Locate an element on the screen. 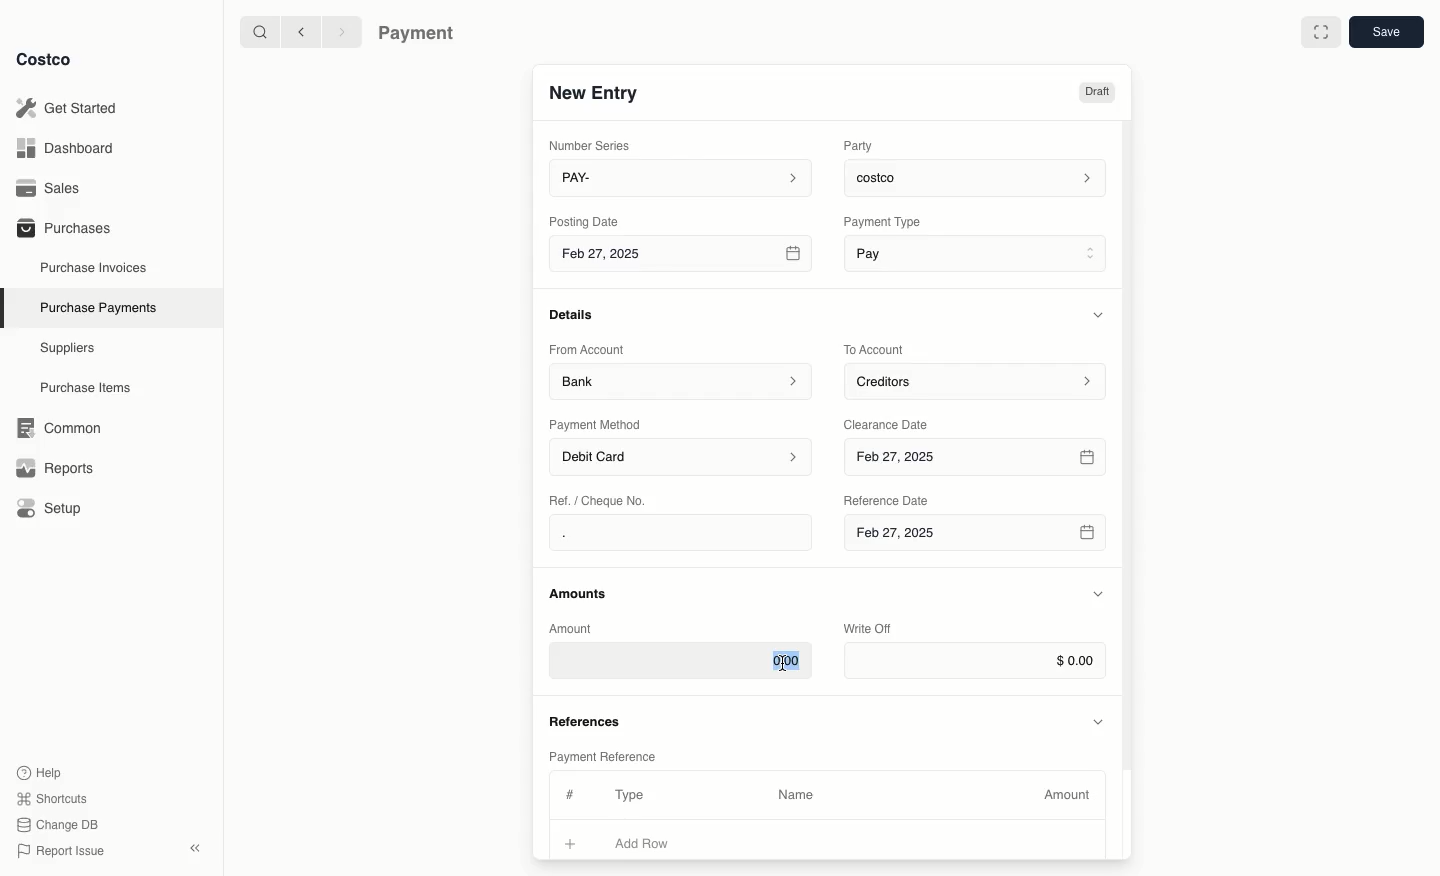 This screenshot has width=1440, height=876. Creditors is located at coordinates (978, 380).